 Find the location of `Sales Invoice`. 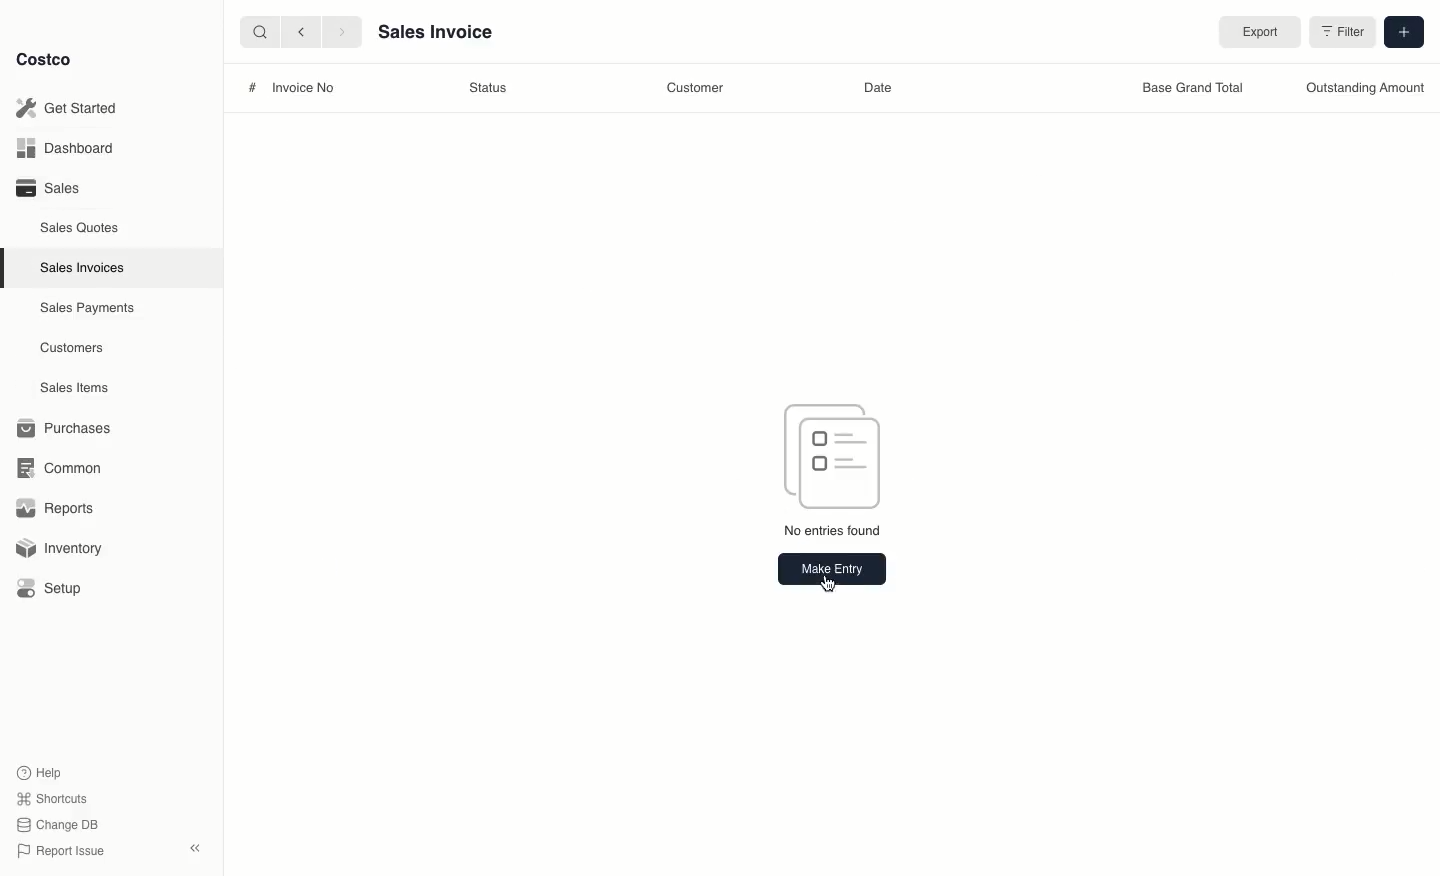

Sales Invoice is located at coordinates (435, 35).